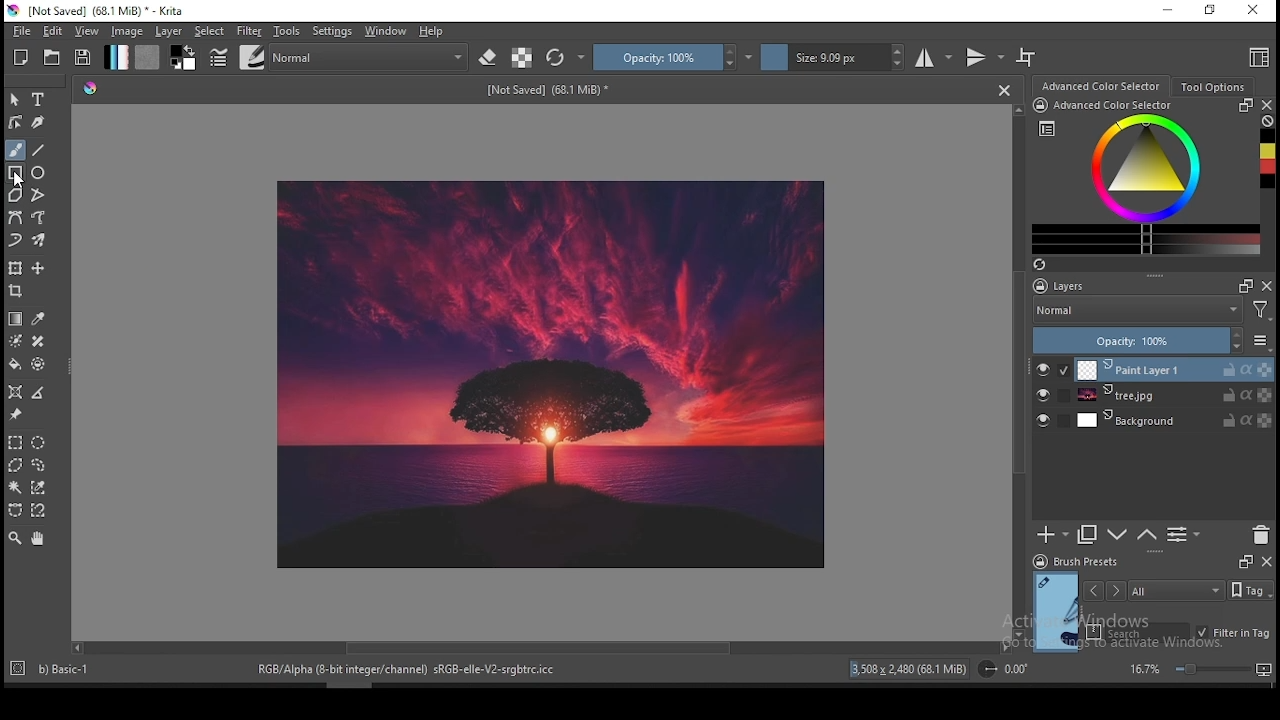  What do you see at coordinates (54, 57) in the screenshot?
I see `open` at bounding box center [54, 57].